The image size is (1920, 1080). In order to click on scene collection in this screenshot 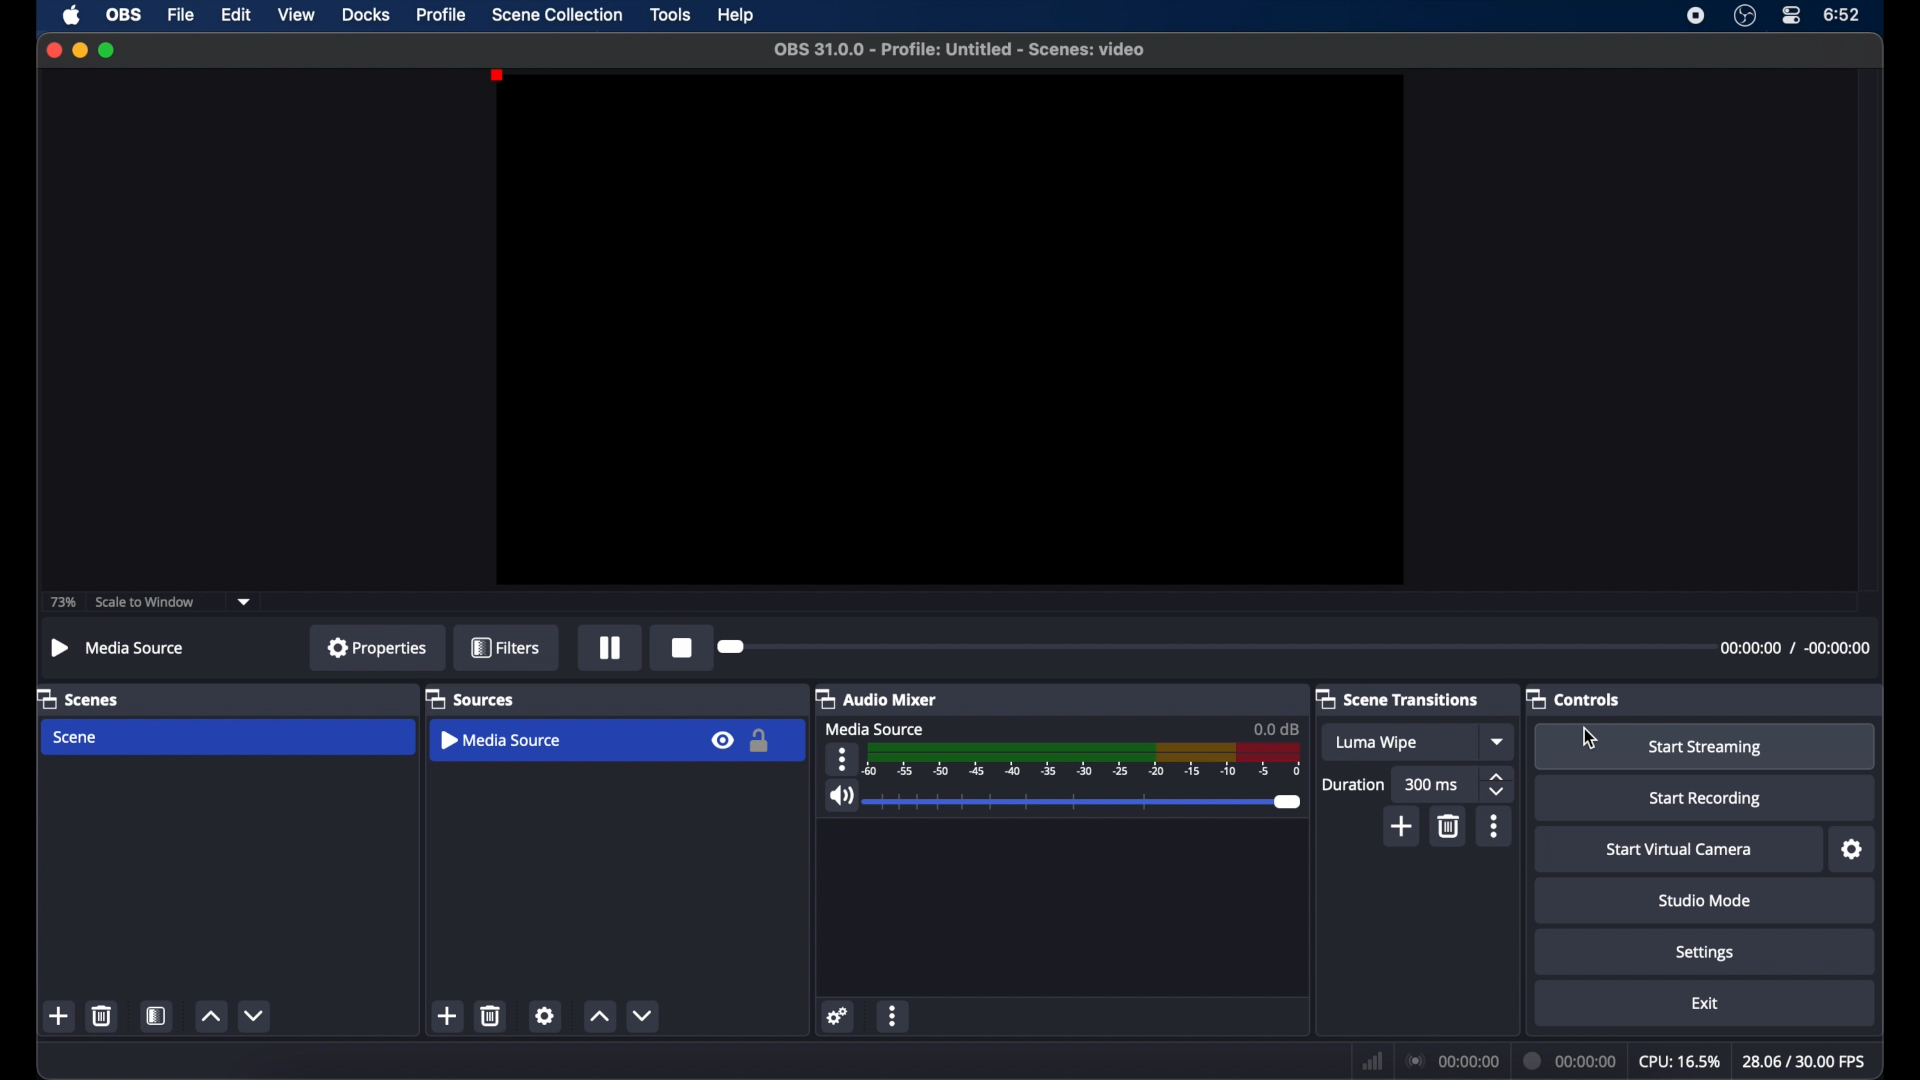, I will do `click(556, 15)`.